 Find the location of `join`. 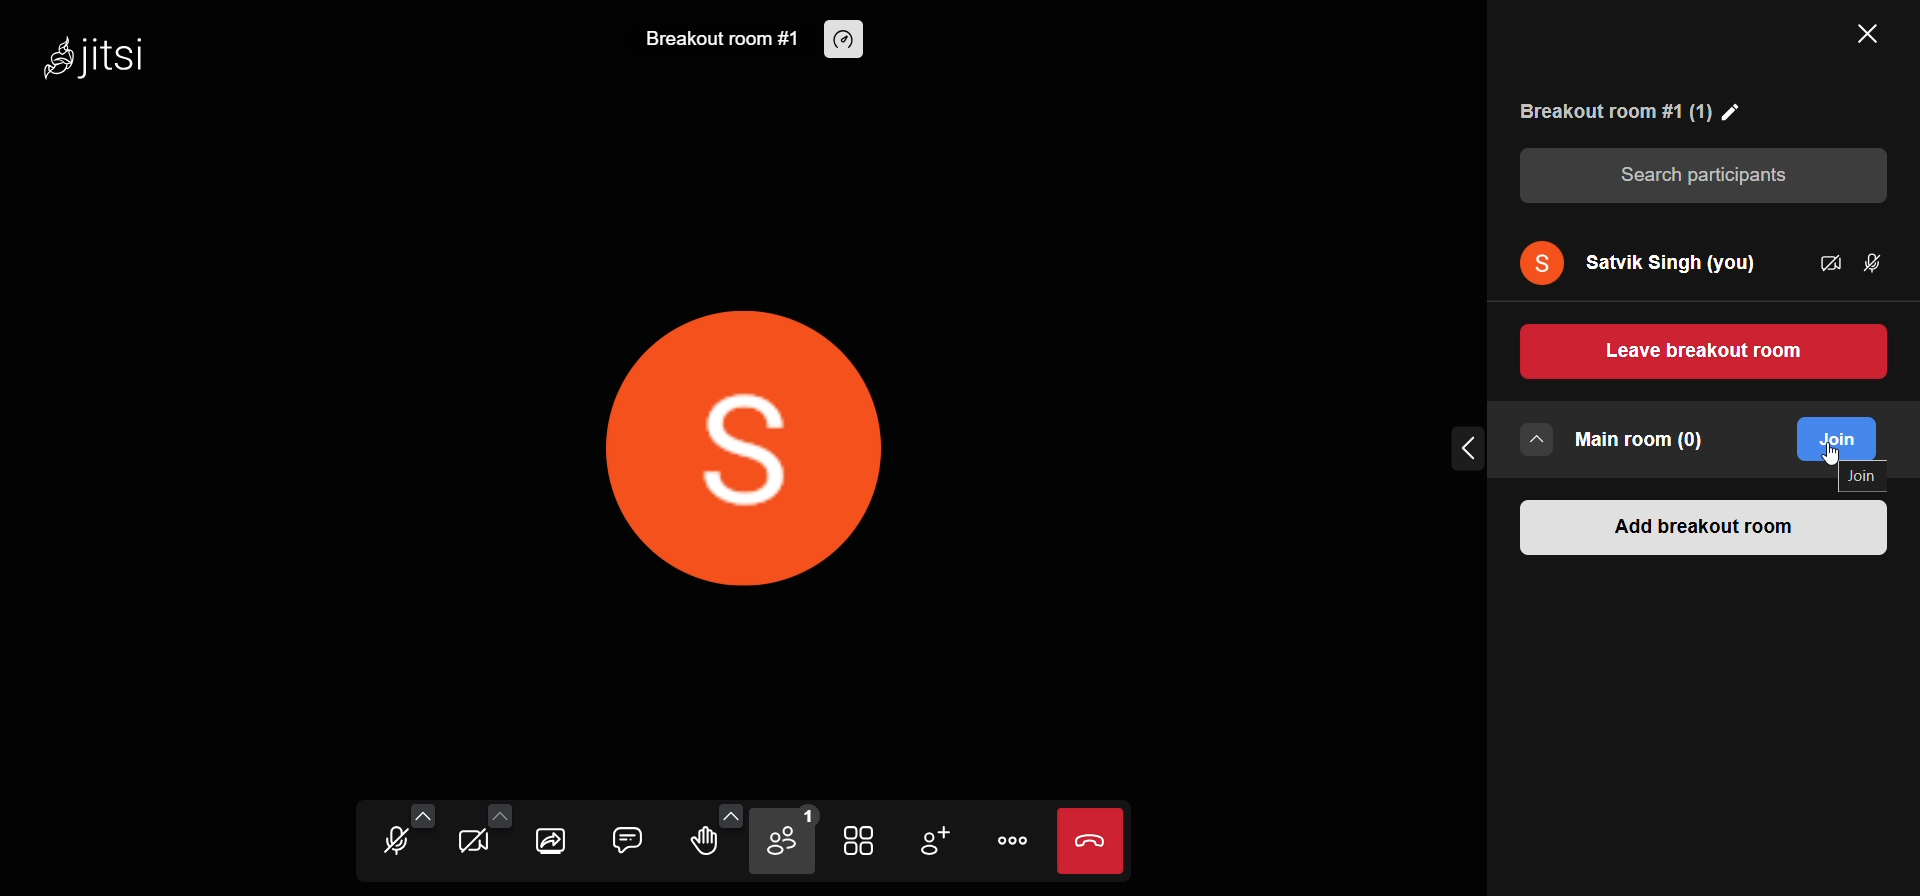

join is located at coordinates (1860, 483).